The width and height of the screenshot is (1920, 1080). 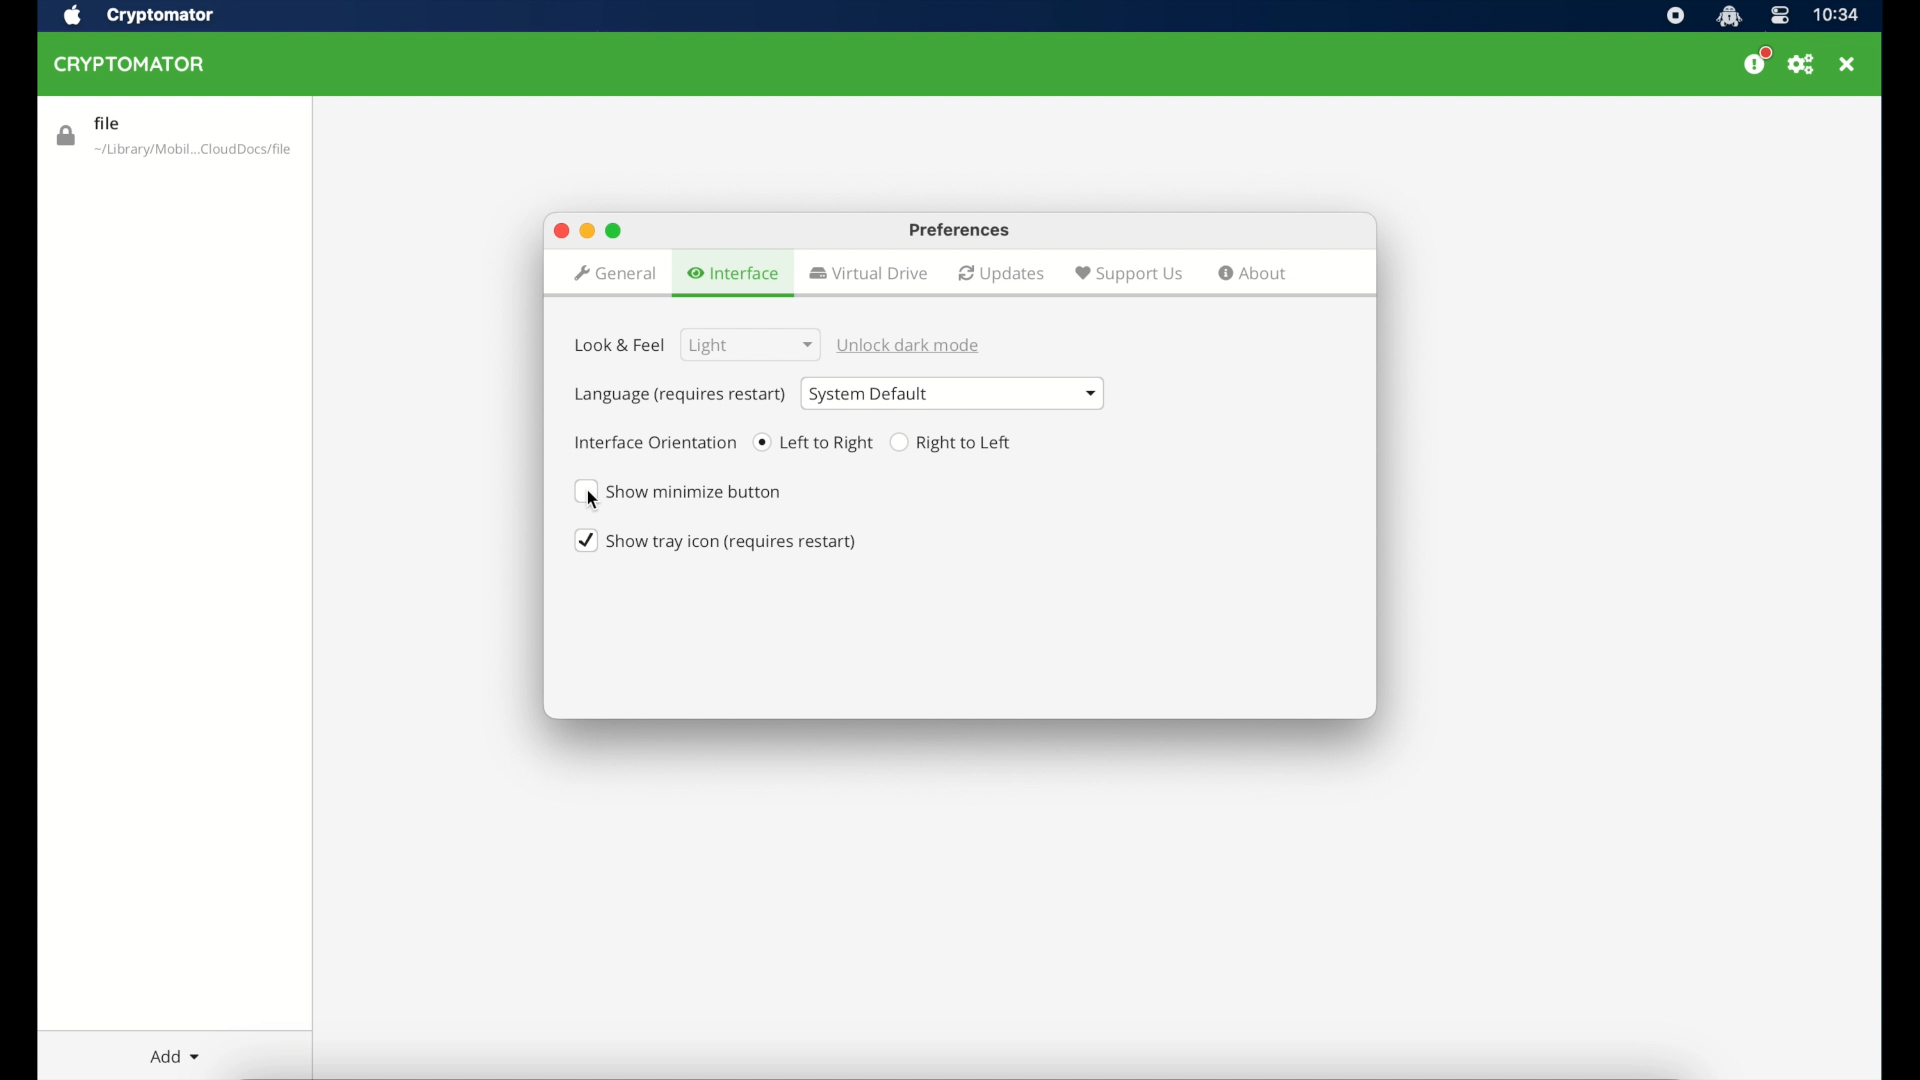 I want to click on dropdown, so click(x=953, y=393).